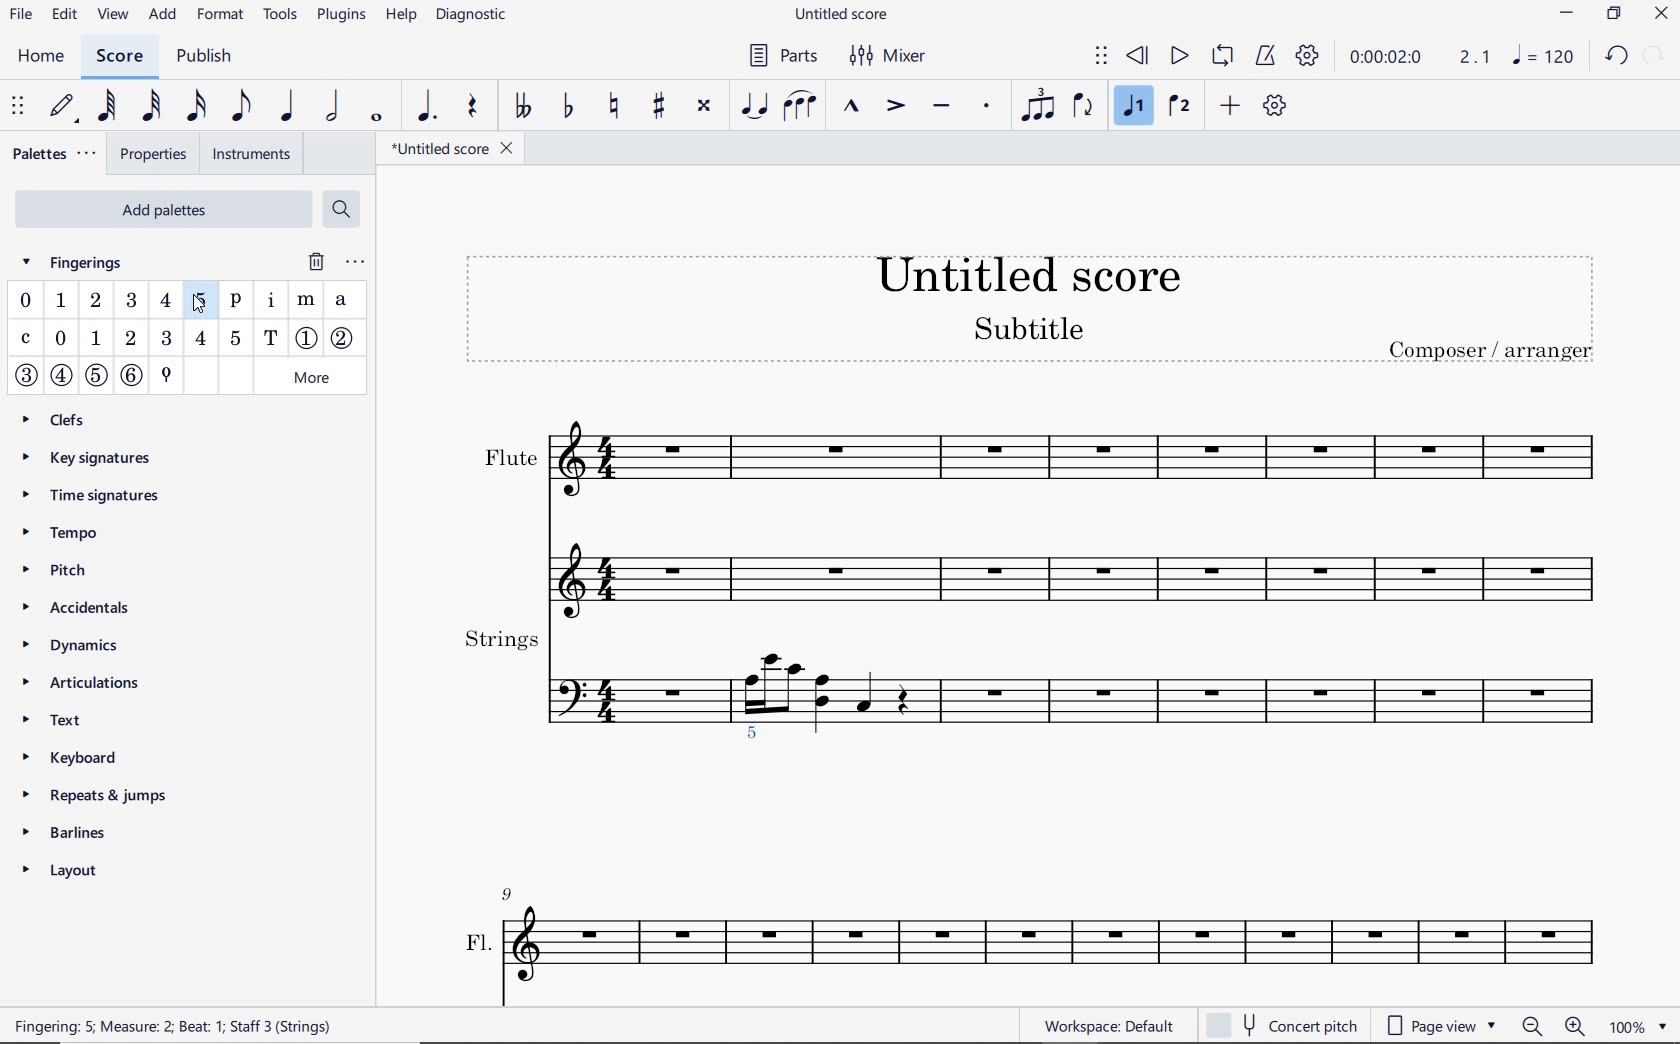  What do you see at coordinates (62, 339) in the screenshot?
I see `LH GUITAR FINGERING 0` at bounding box center [62, 339].